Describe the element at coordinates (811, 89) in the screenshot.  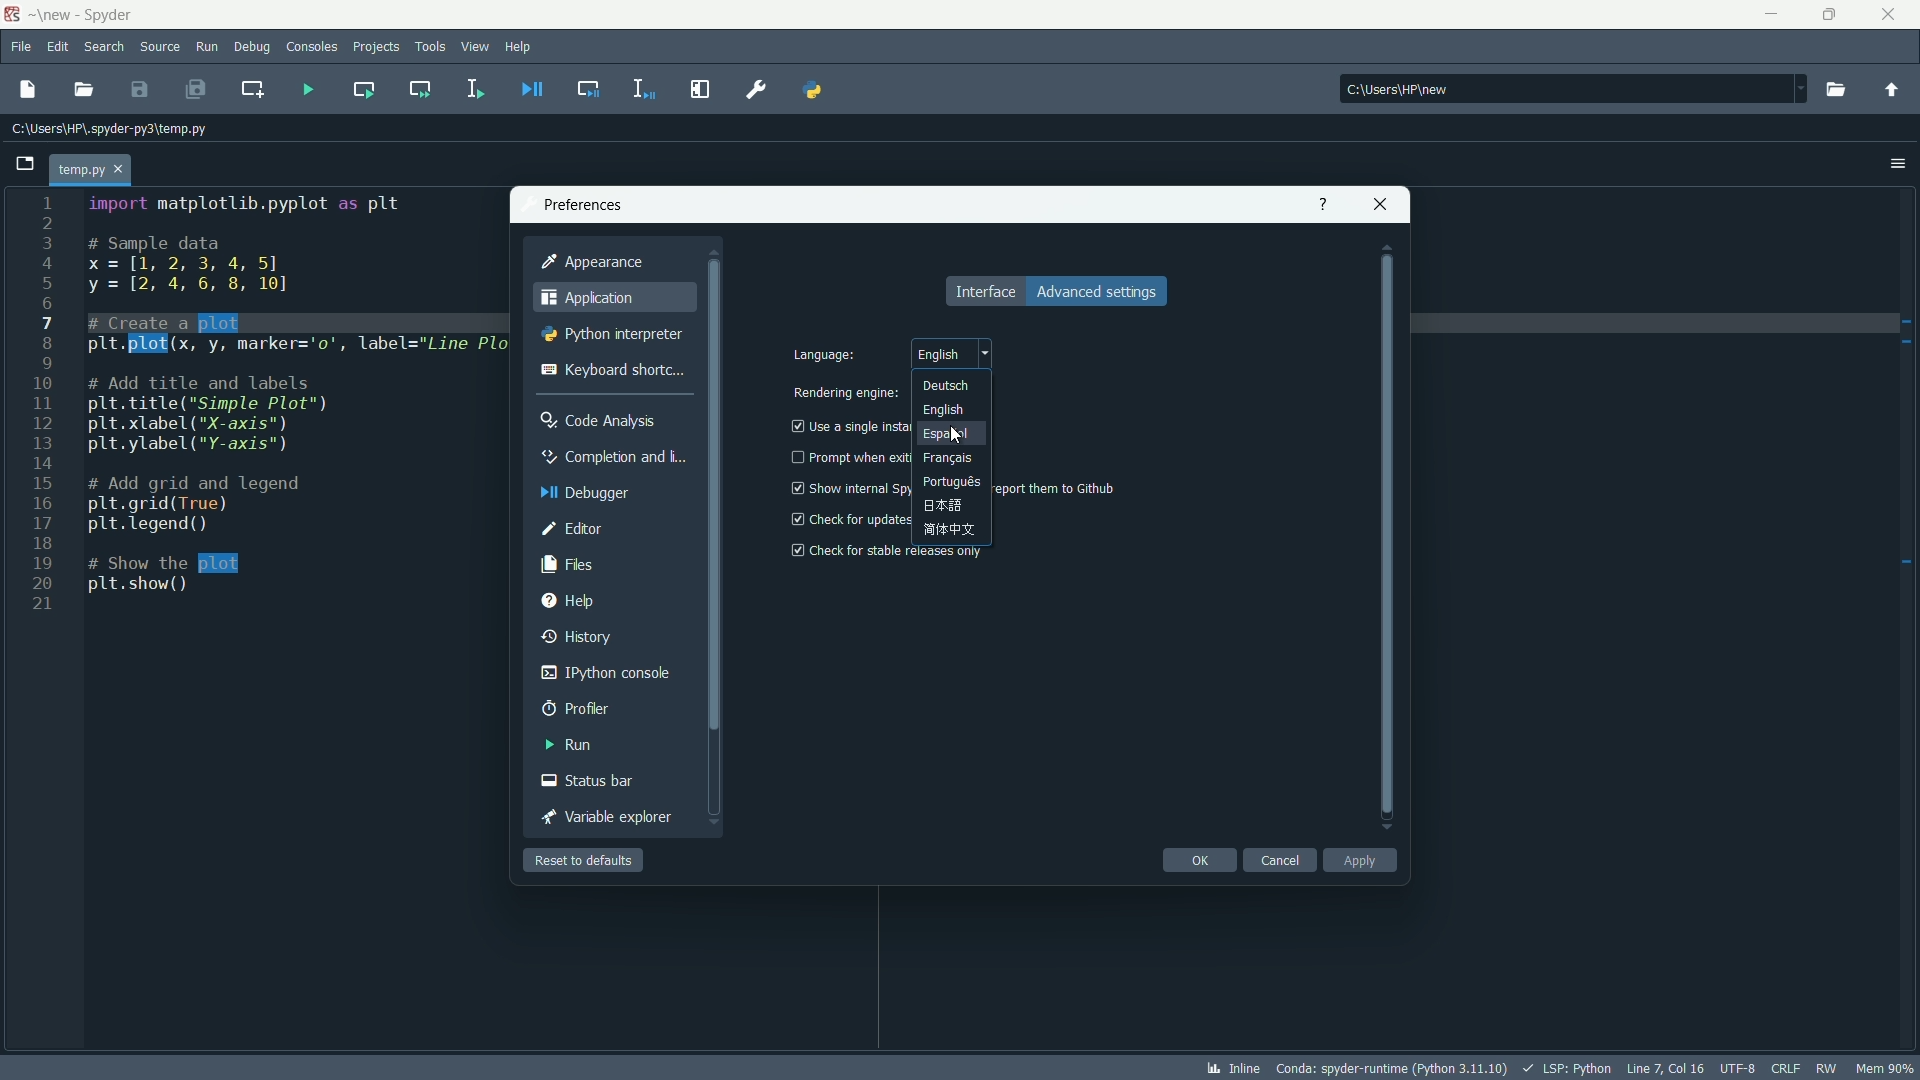
I see `pythonpath manager` at that location.